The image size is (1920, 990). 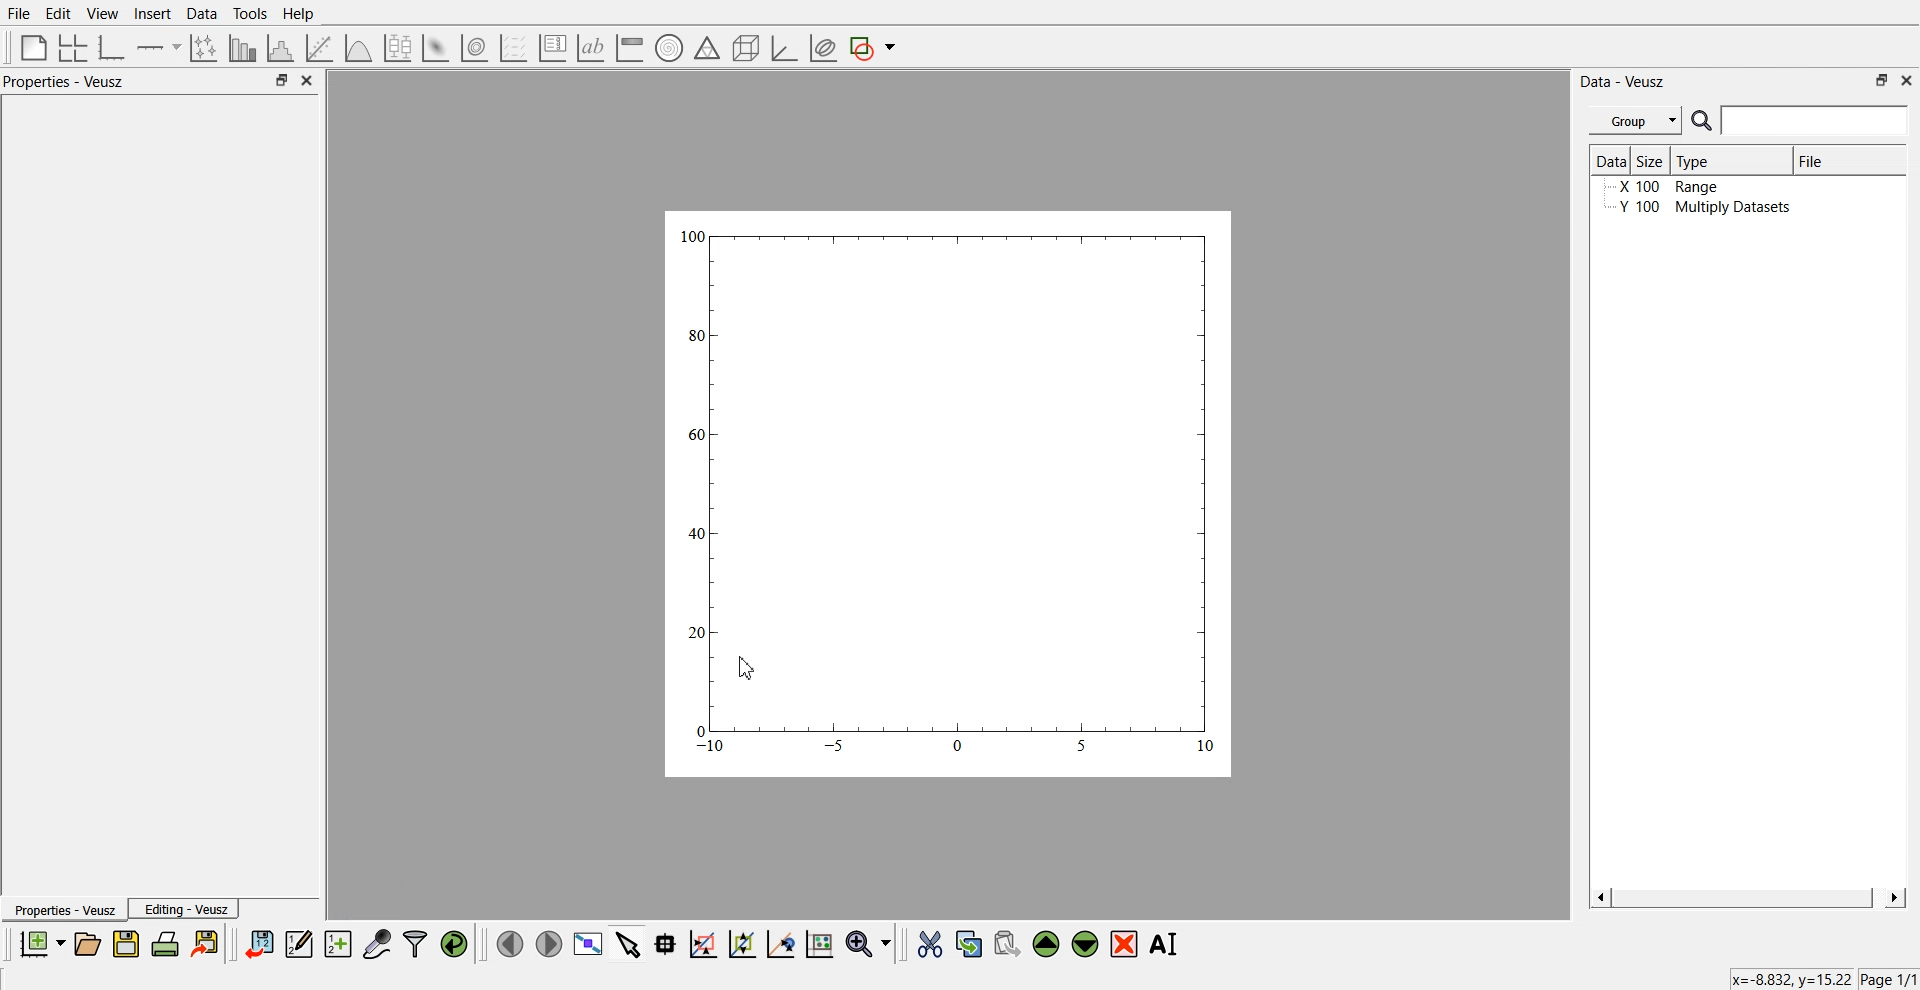 What do you see at coordinates (378, 945) in the screenshot?
I see `capture data points` at bounding box center [378, 945].